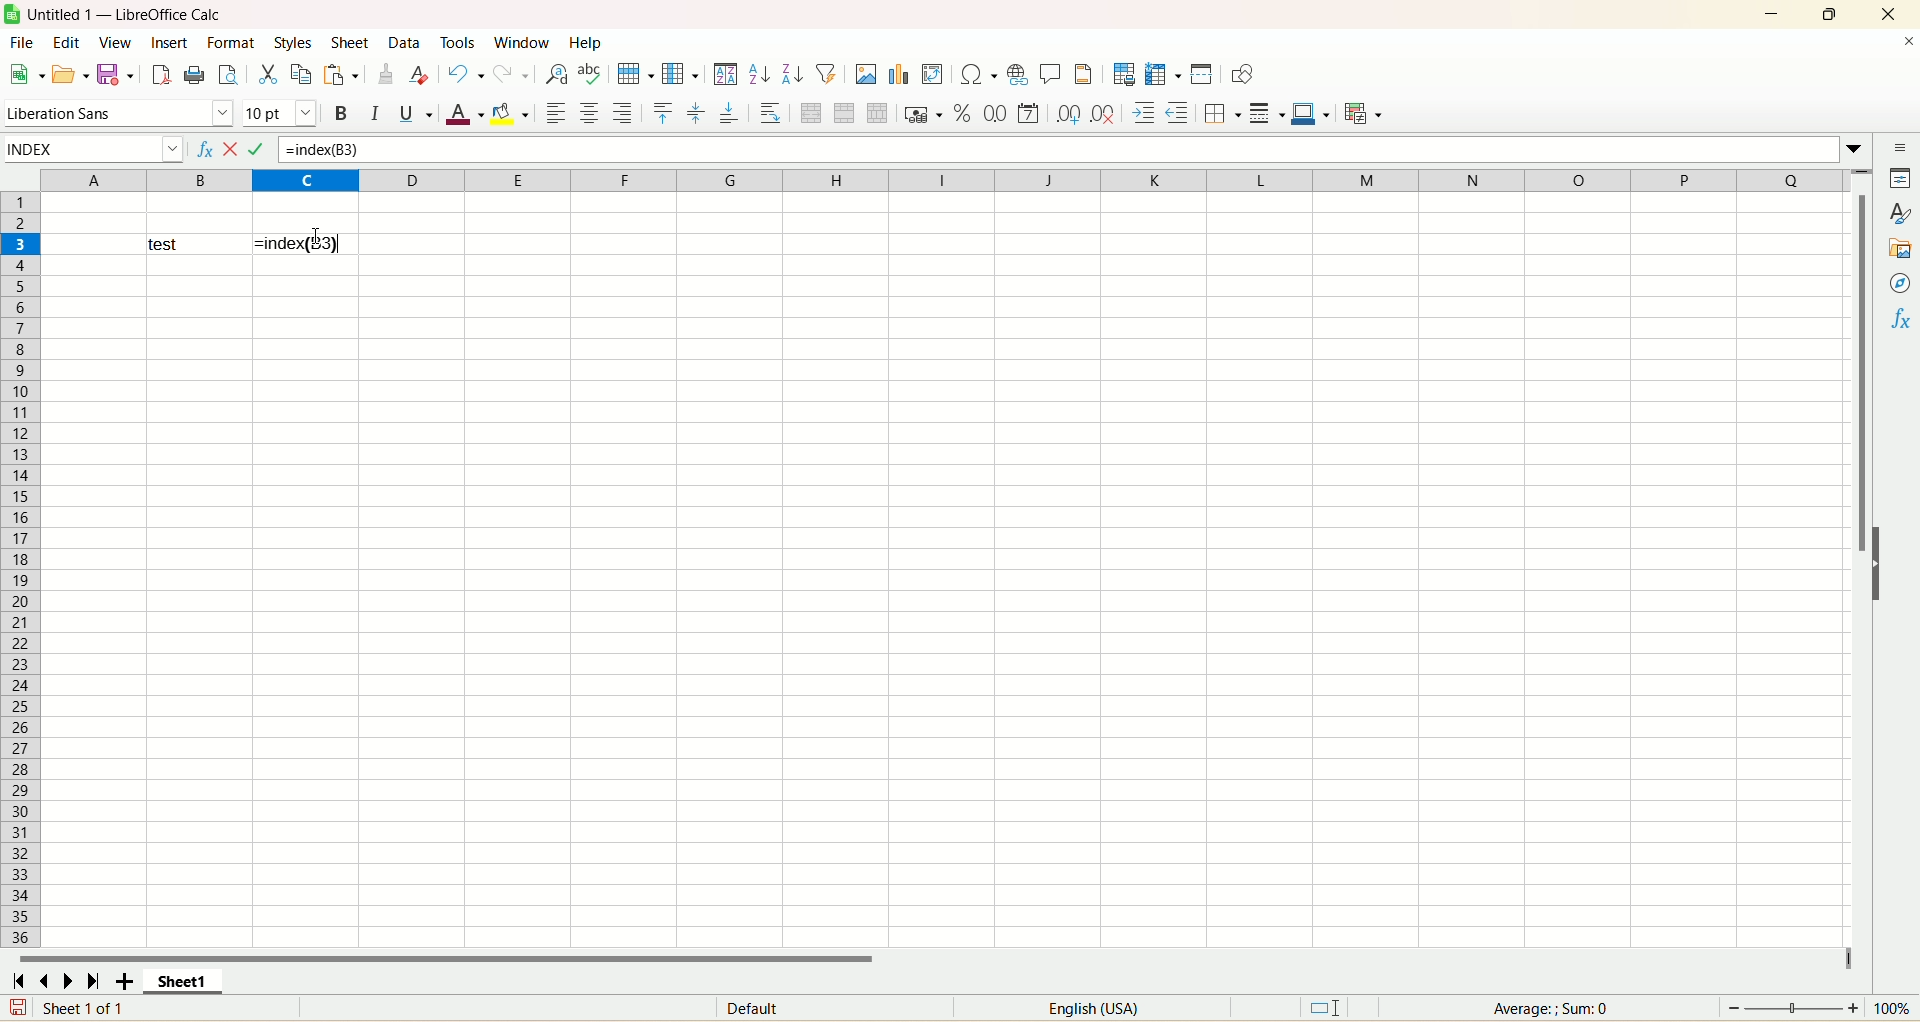 The height and width of the screenshot is (1022, 1920). What do you see at coordinates (680, 73) in the screenshot?
I see `column` at bounding box center [680, 73].